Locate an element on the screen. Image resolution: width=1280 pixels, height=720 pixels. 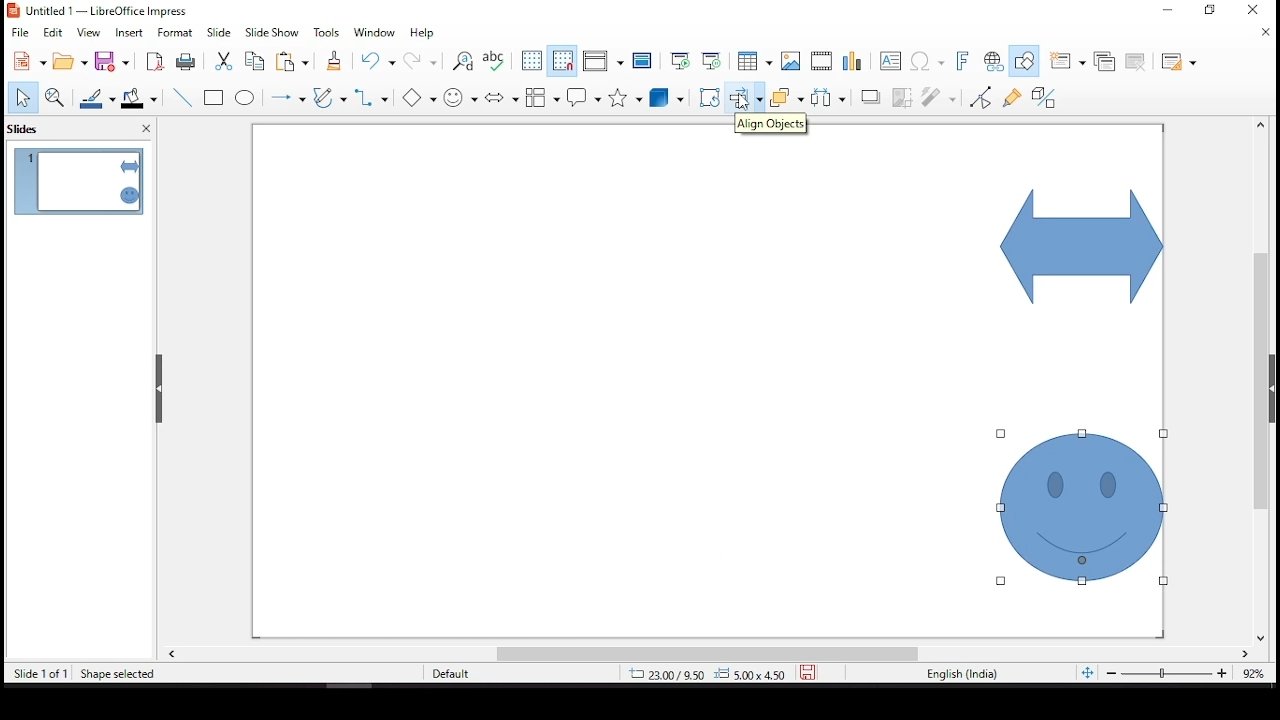
minimize is located at coordinates (1212, 11).